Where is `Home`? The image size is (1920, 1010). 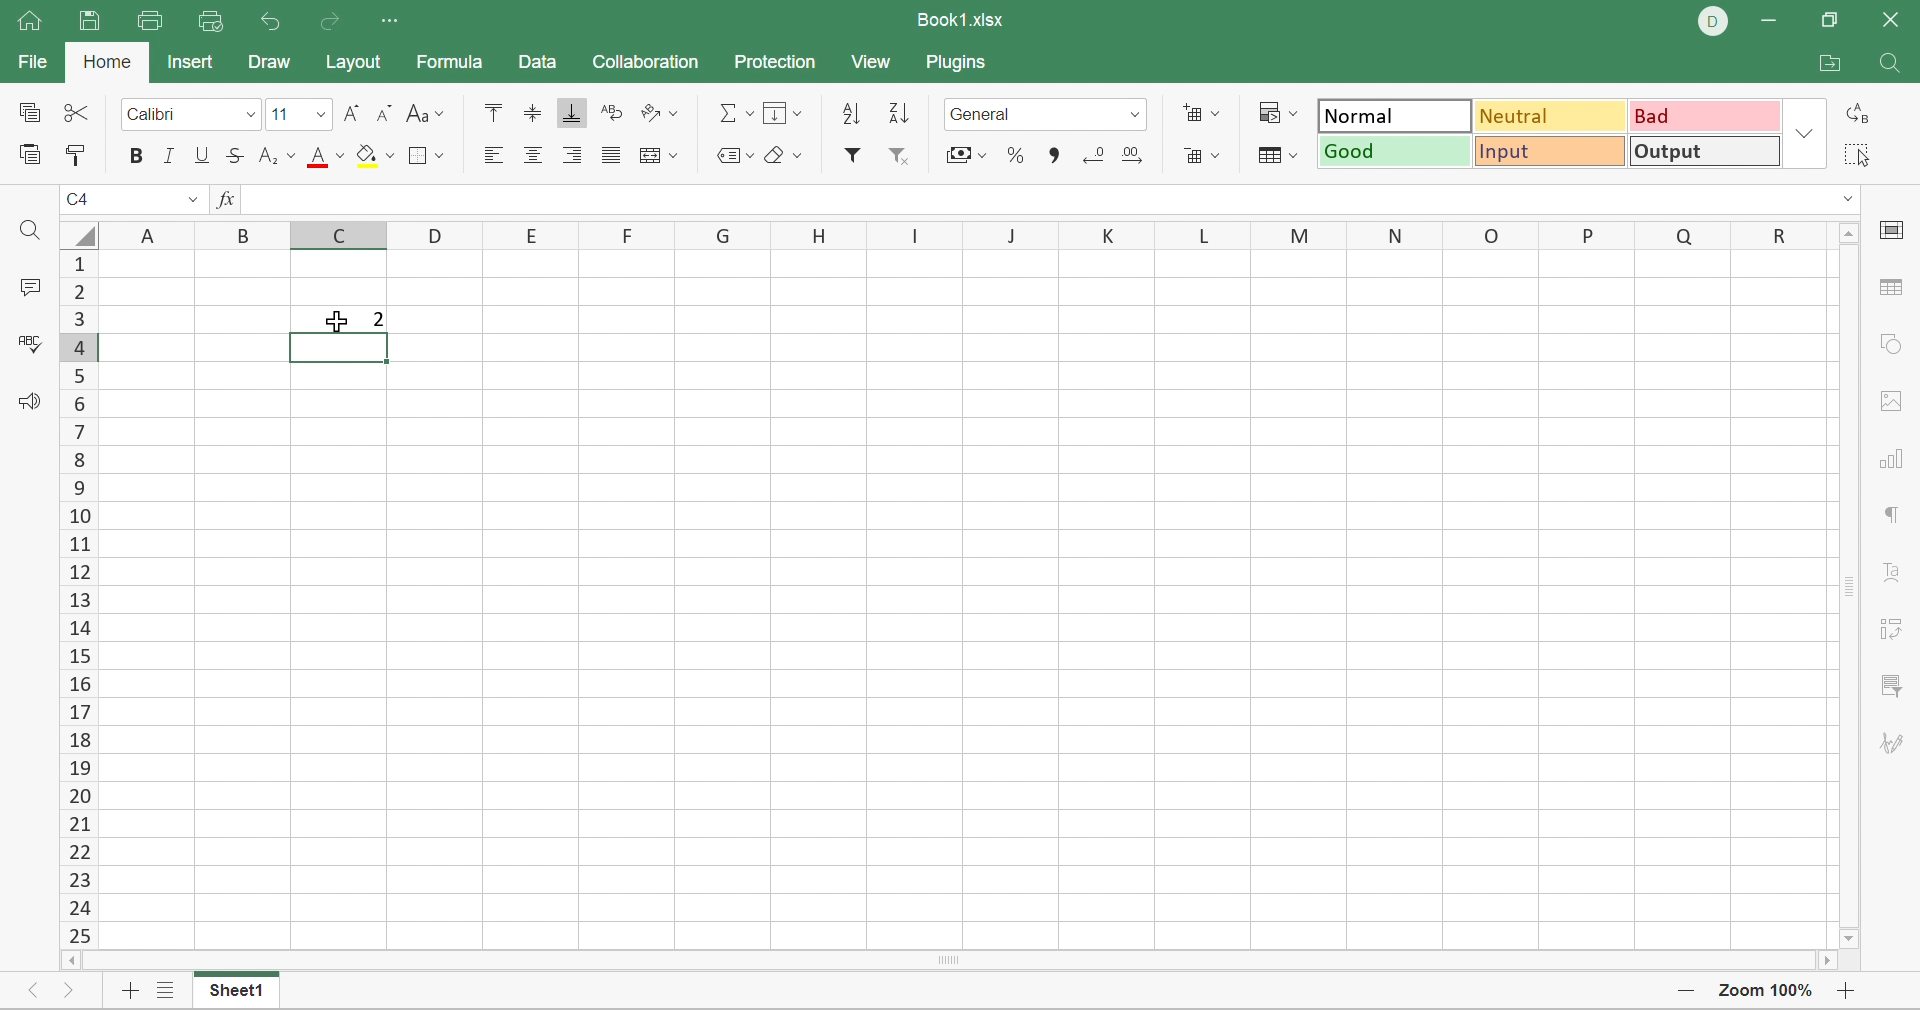
Home is located at coordinates (105, 61).